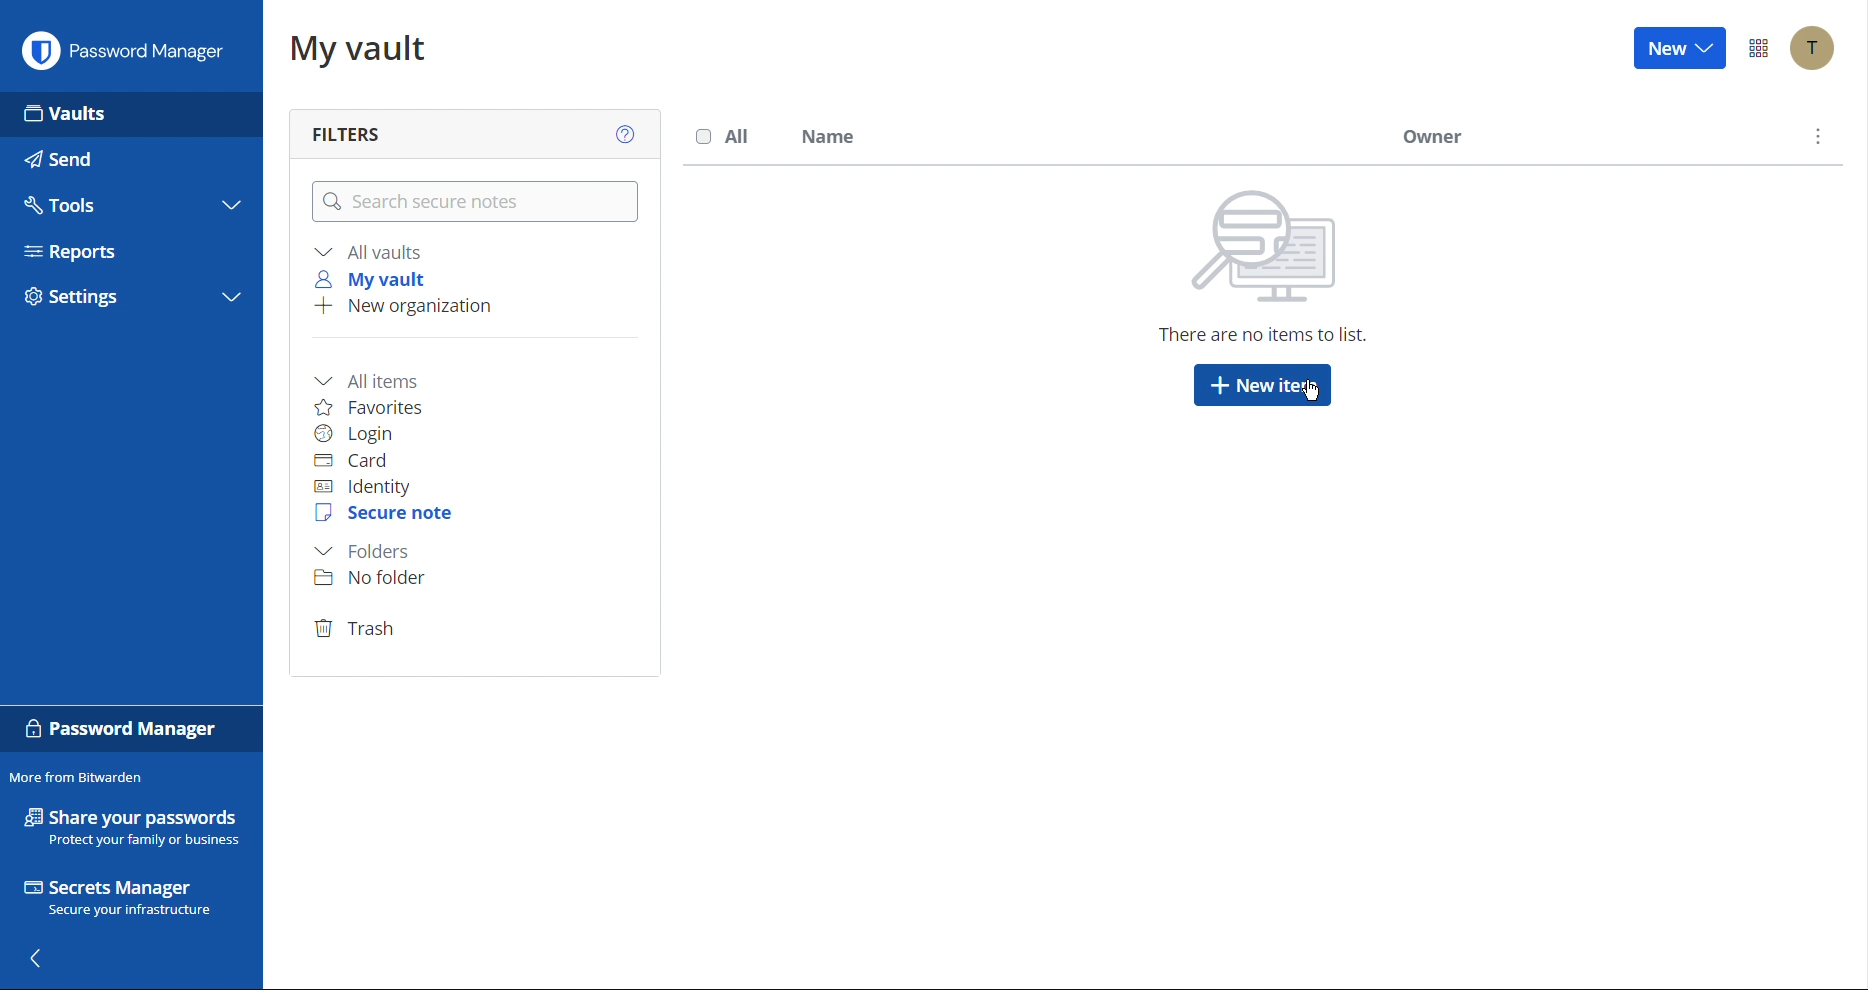  What do you see at coordinates (378, 517) in the screenshot?
I see `Secure Note` at bounding box center [378, 517].